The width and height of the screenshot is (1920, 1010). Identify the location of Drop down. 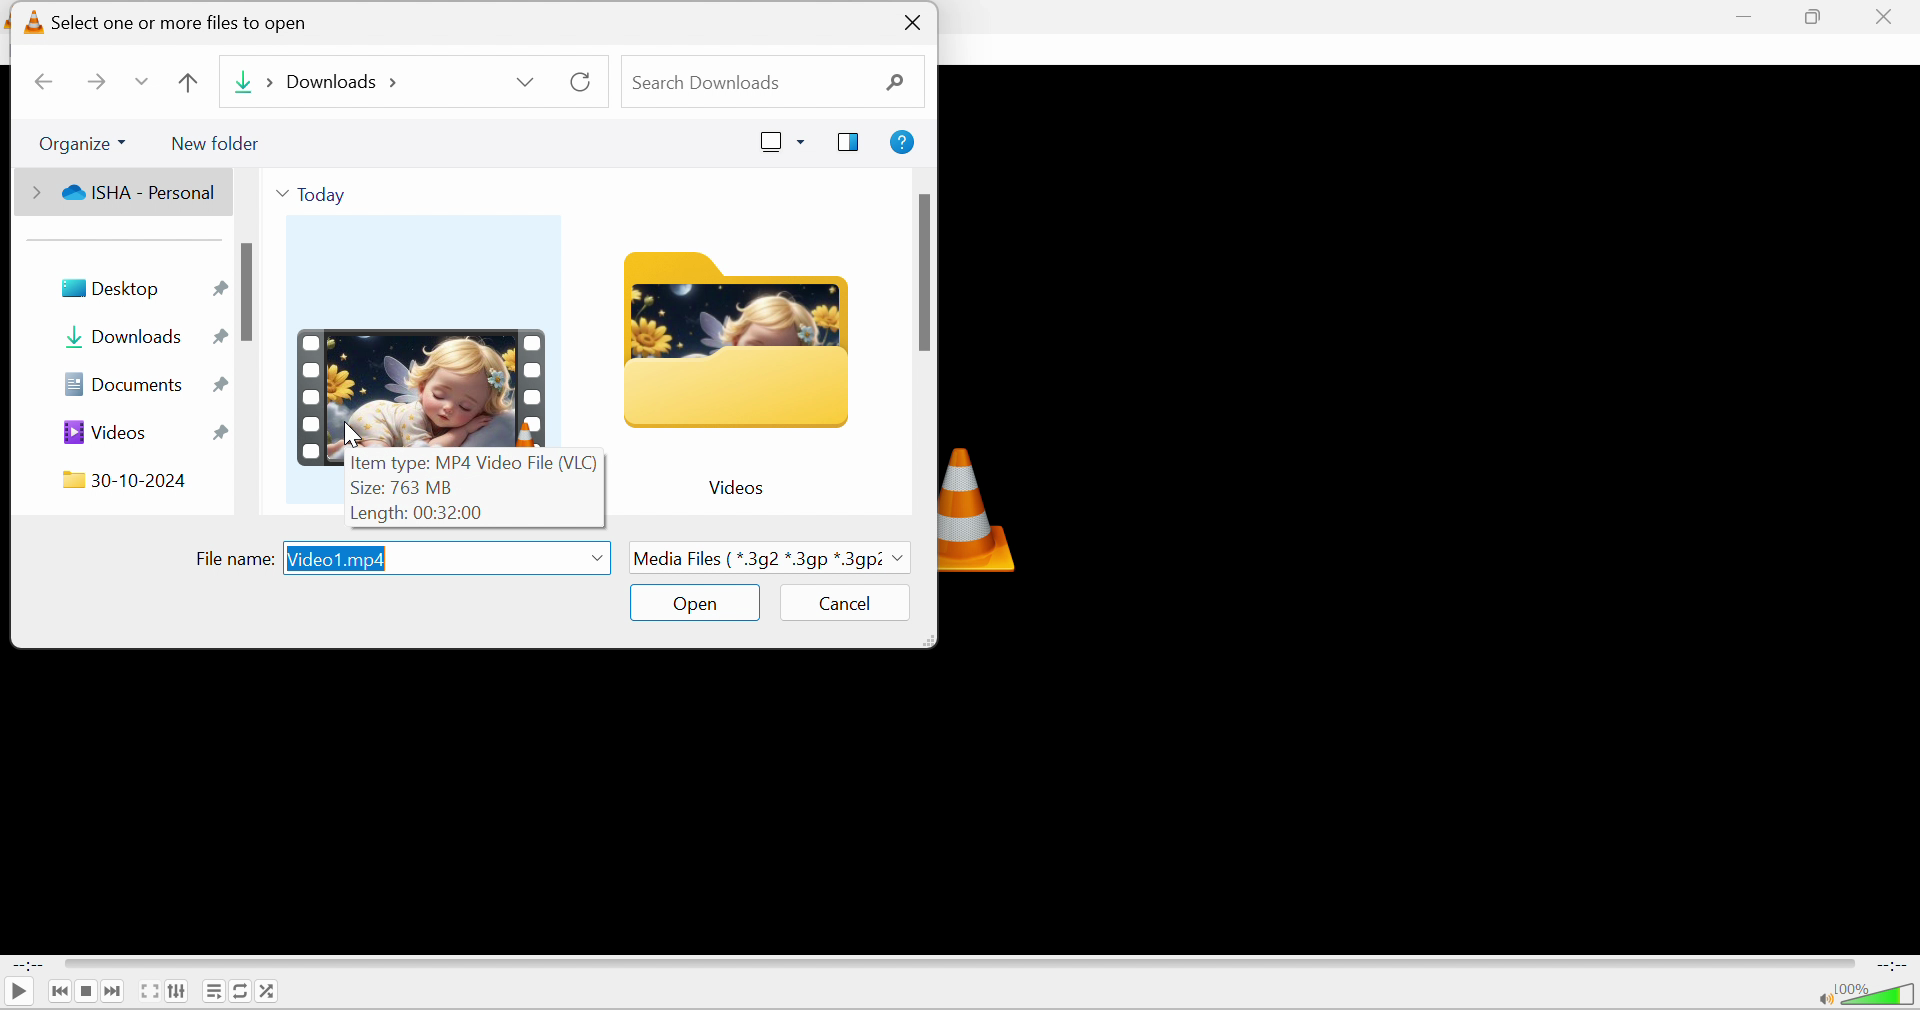
(140, 81).